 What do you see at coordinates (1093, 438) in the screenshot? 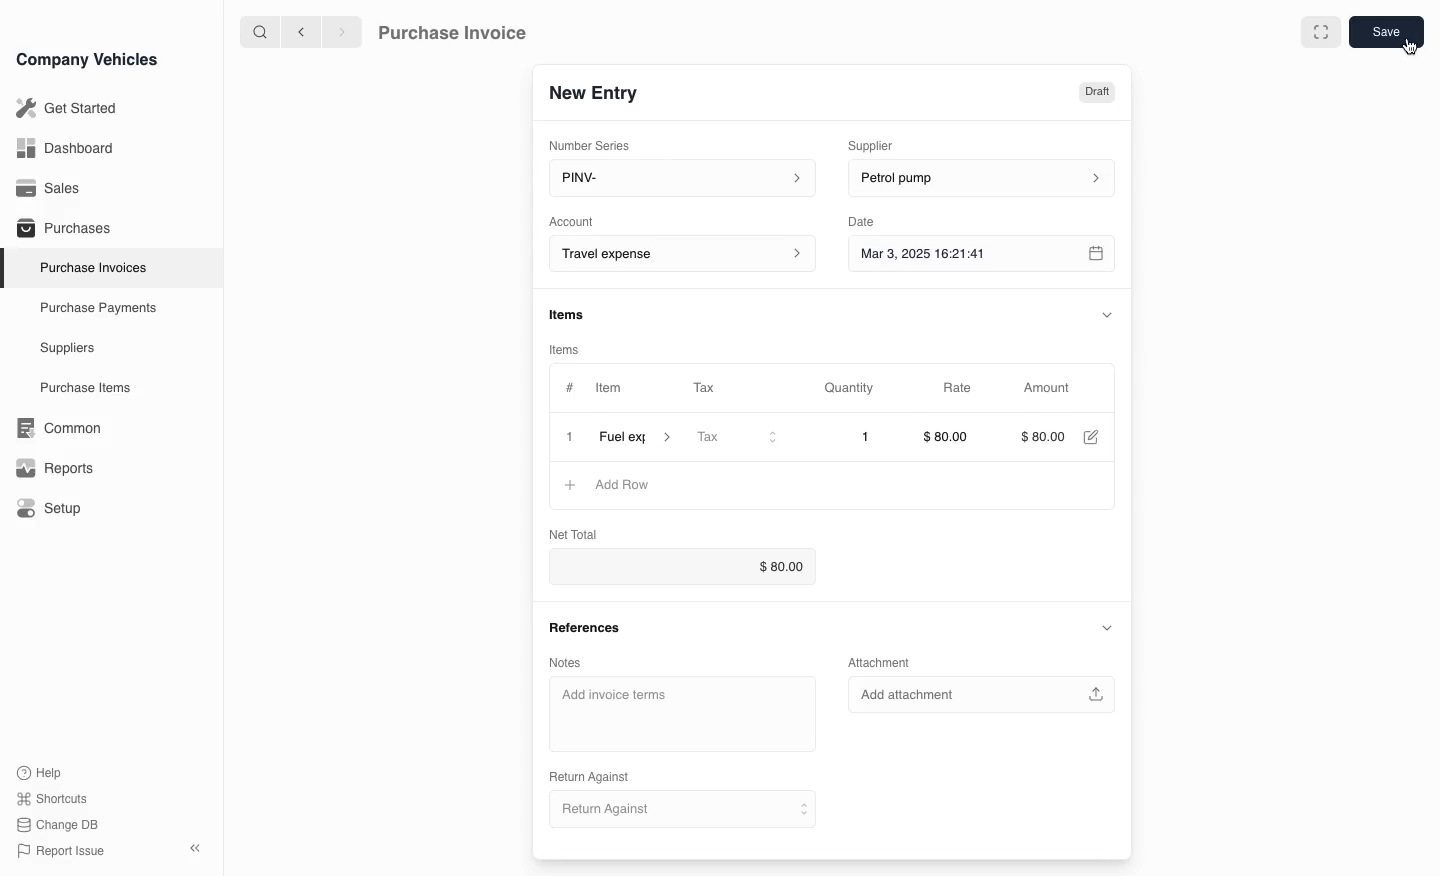
I see `edit` at bounding box center [1093, 438].